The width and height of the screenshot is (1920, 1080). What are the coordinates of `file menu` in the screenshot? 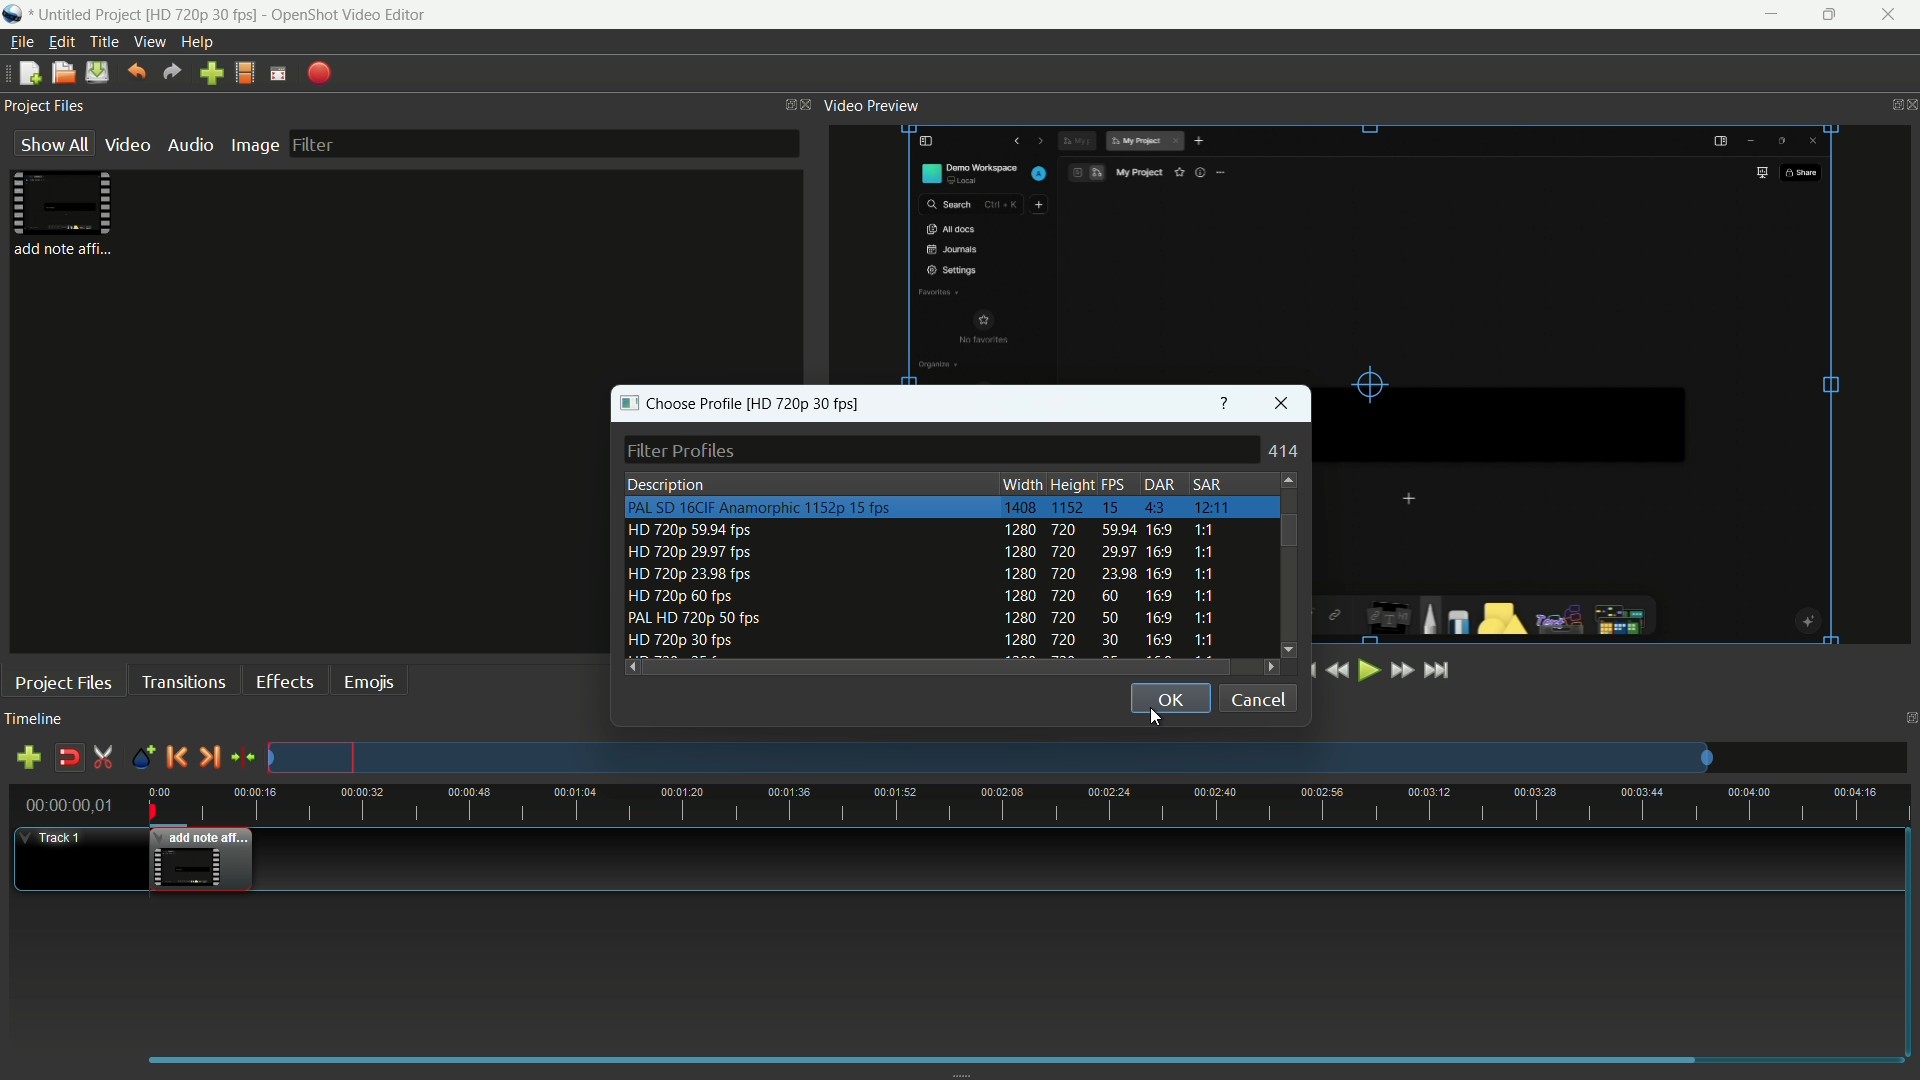 It's located at (21, 42).